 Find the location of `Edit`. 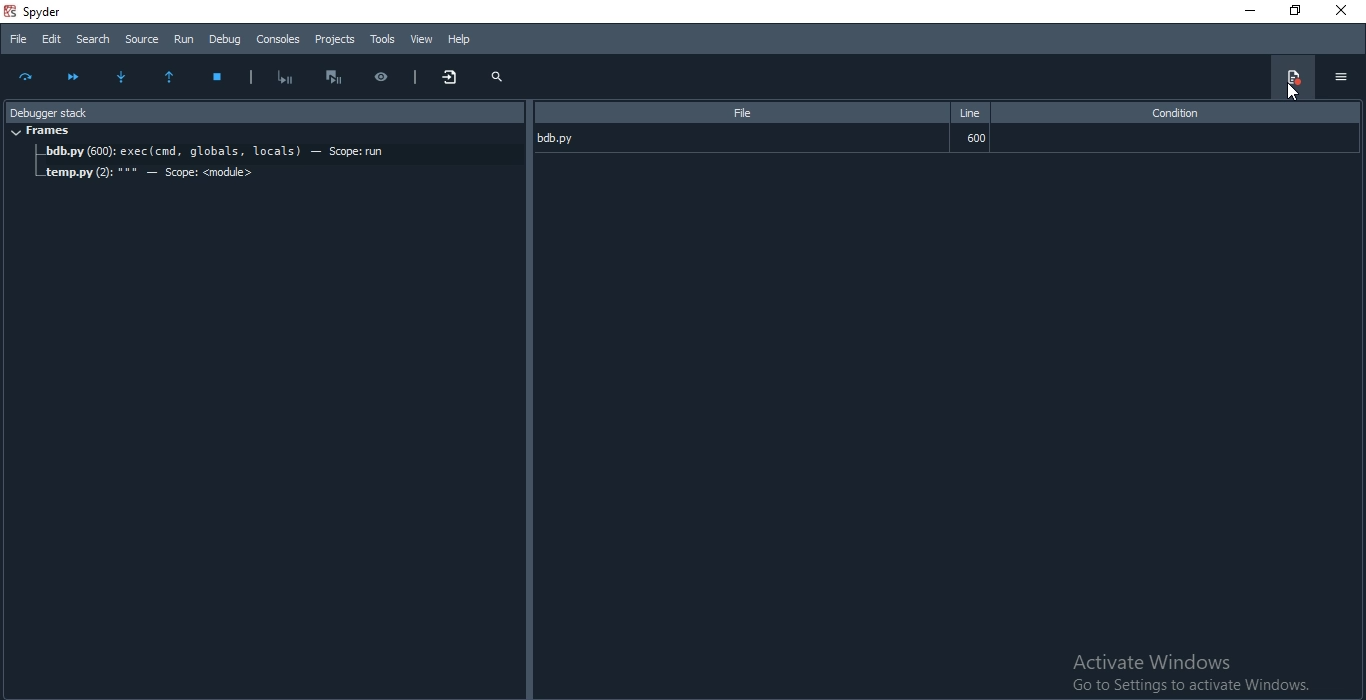

Edit is located at coordinates (50, 40).